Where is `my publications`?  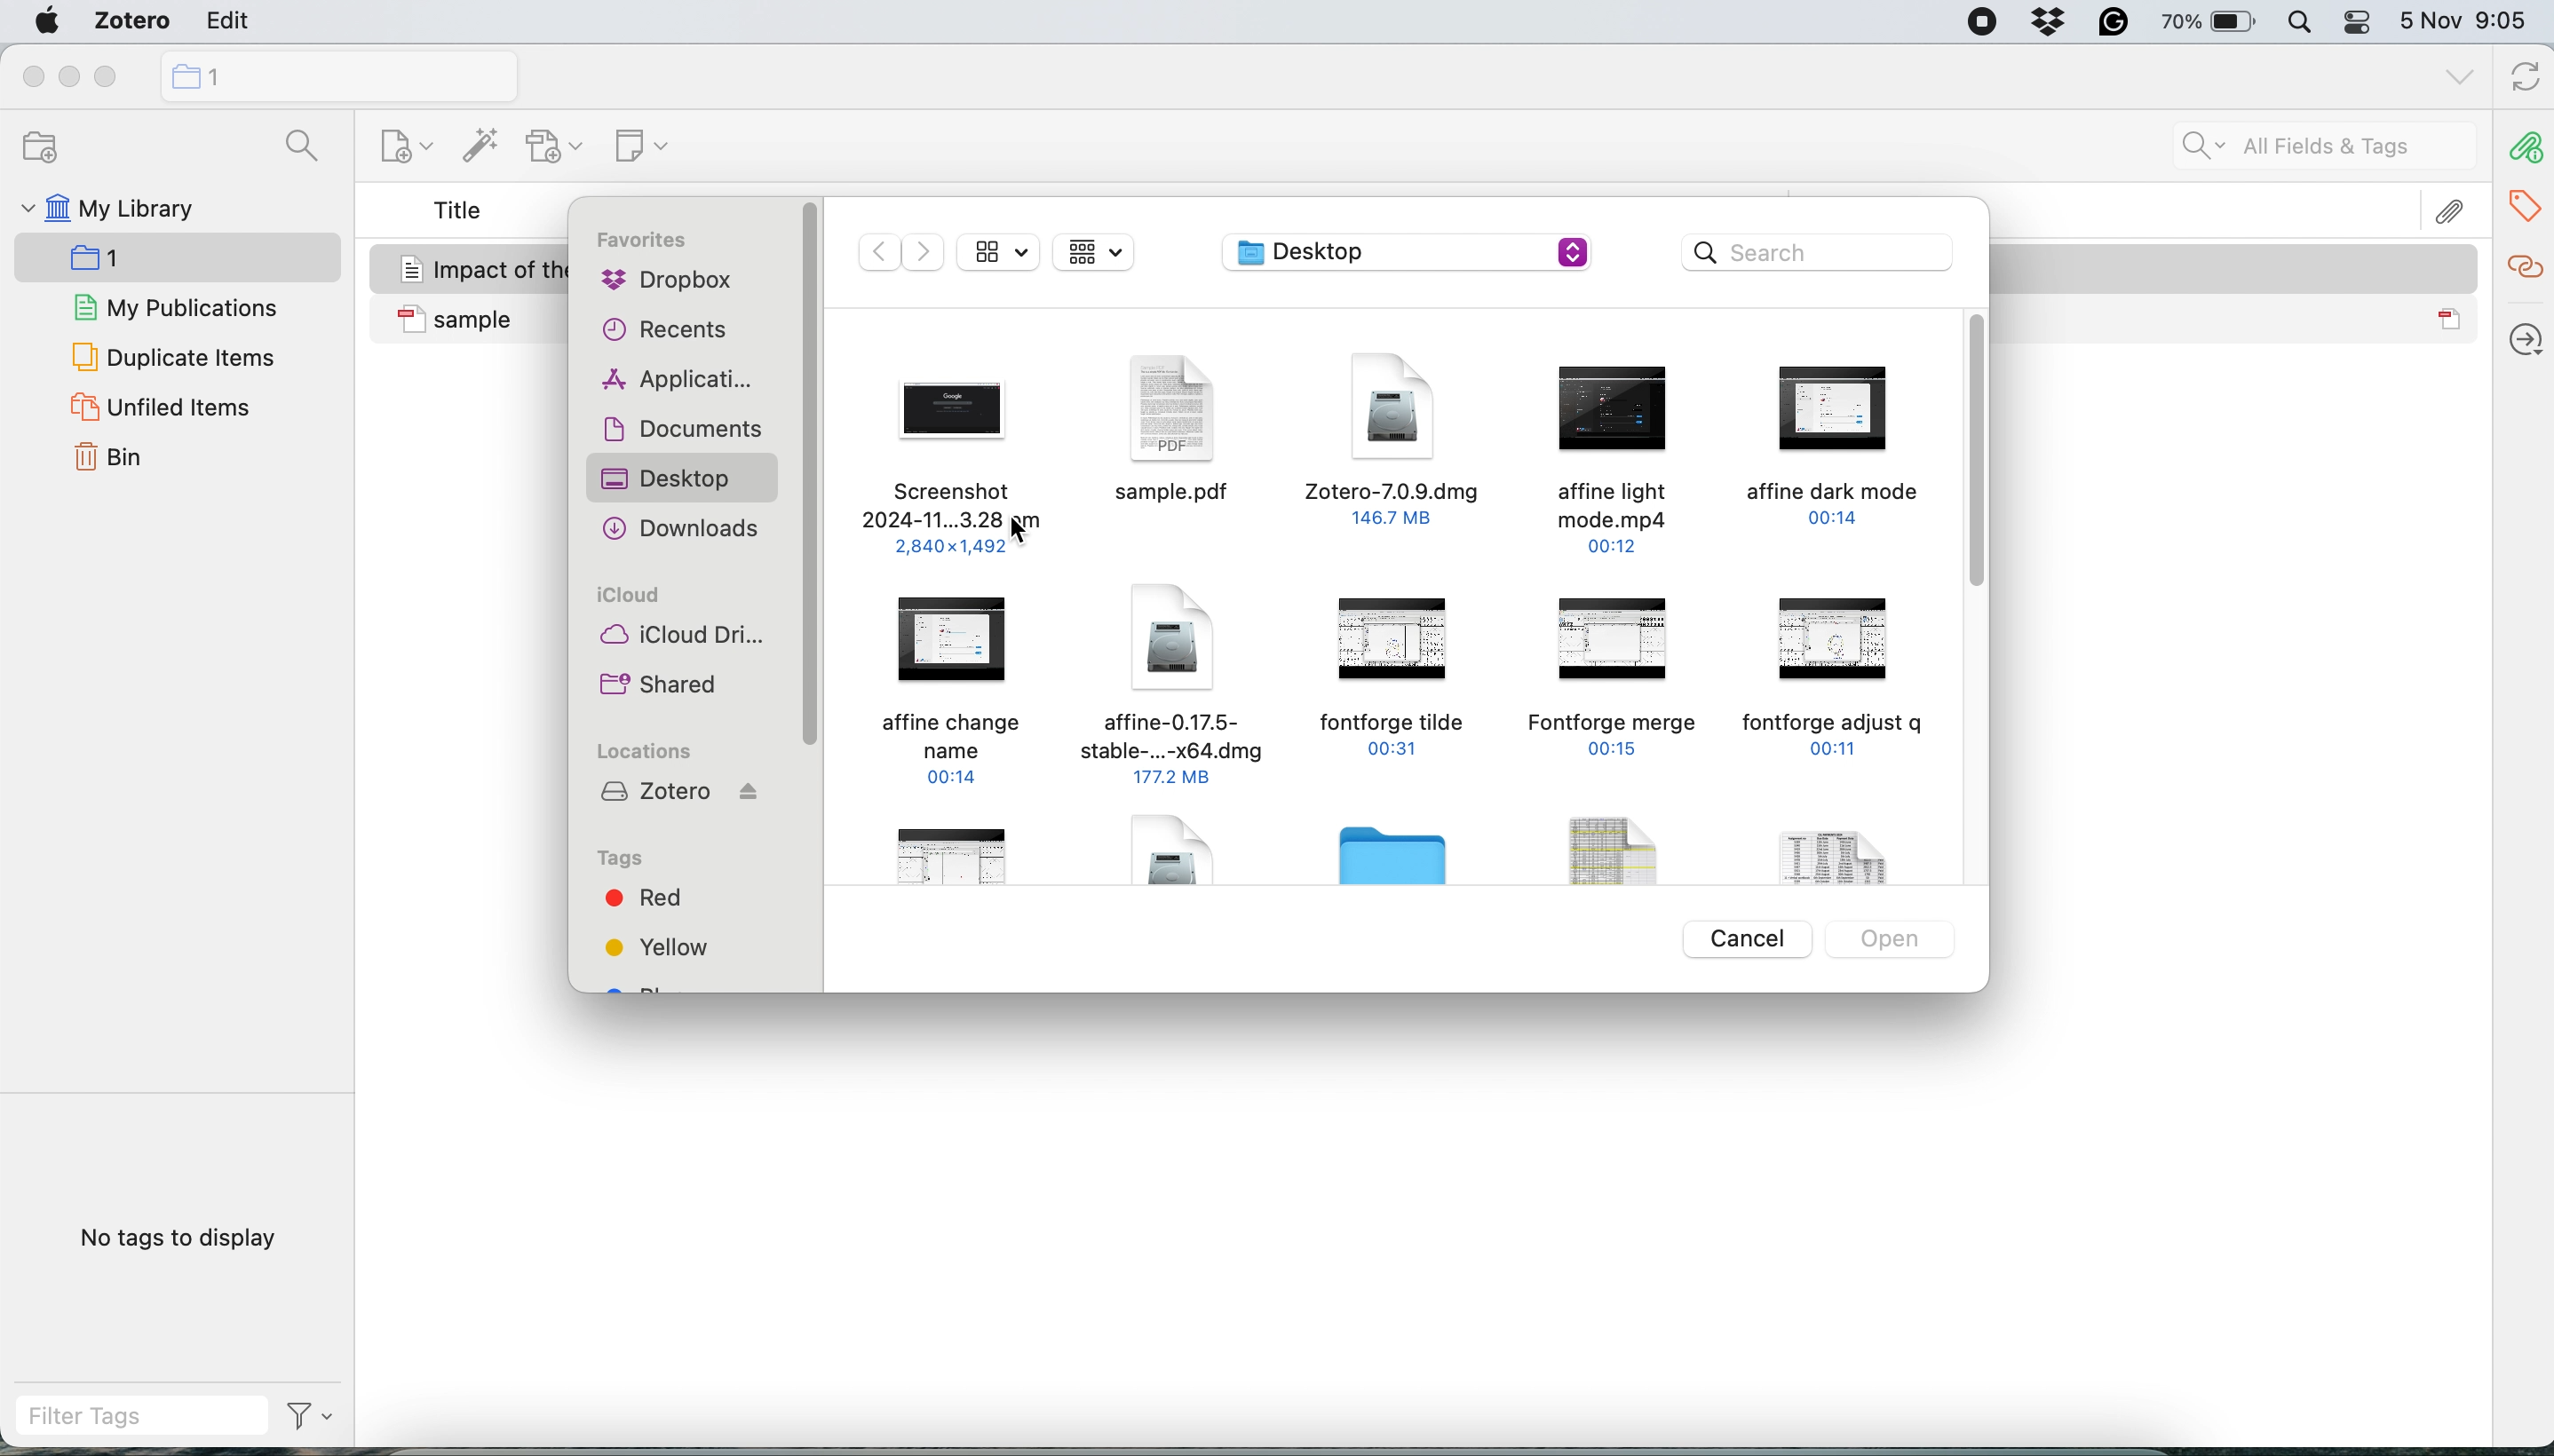 my publications is located at coordinates (178, 310).